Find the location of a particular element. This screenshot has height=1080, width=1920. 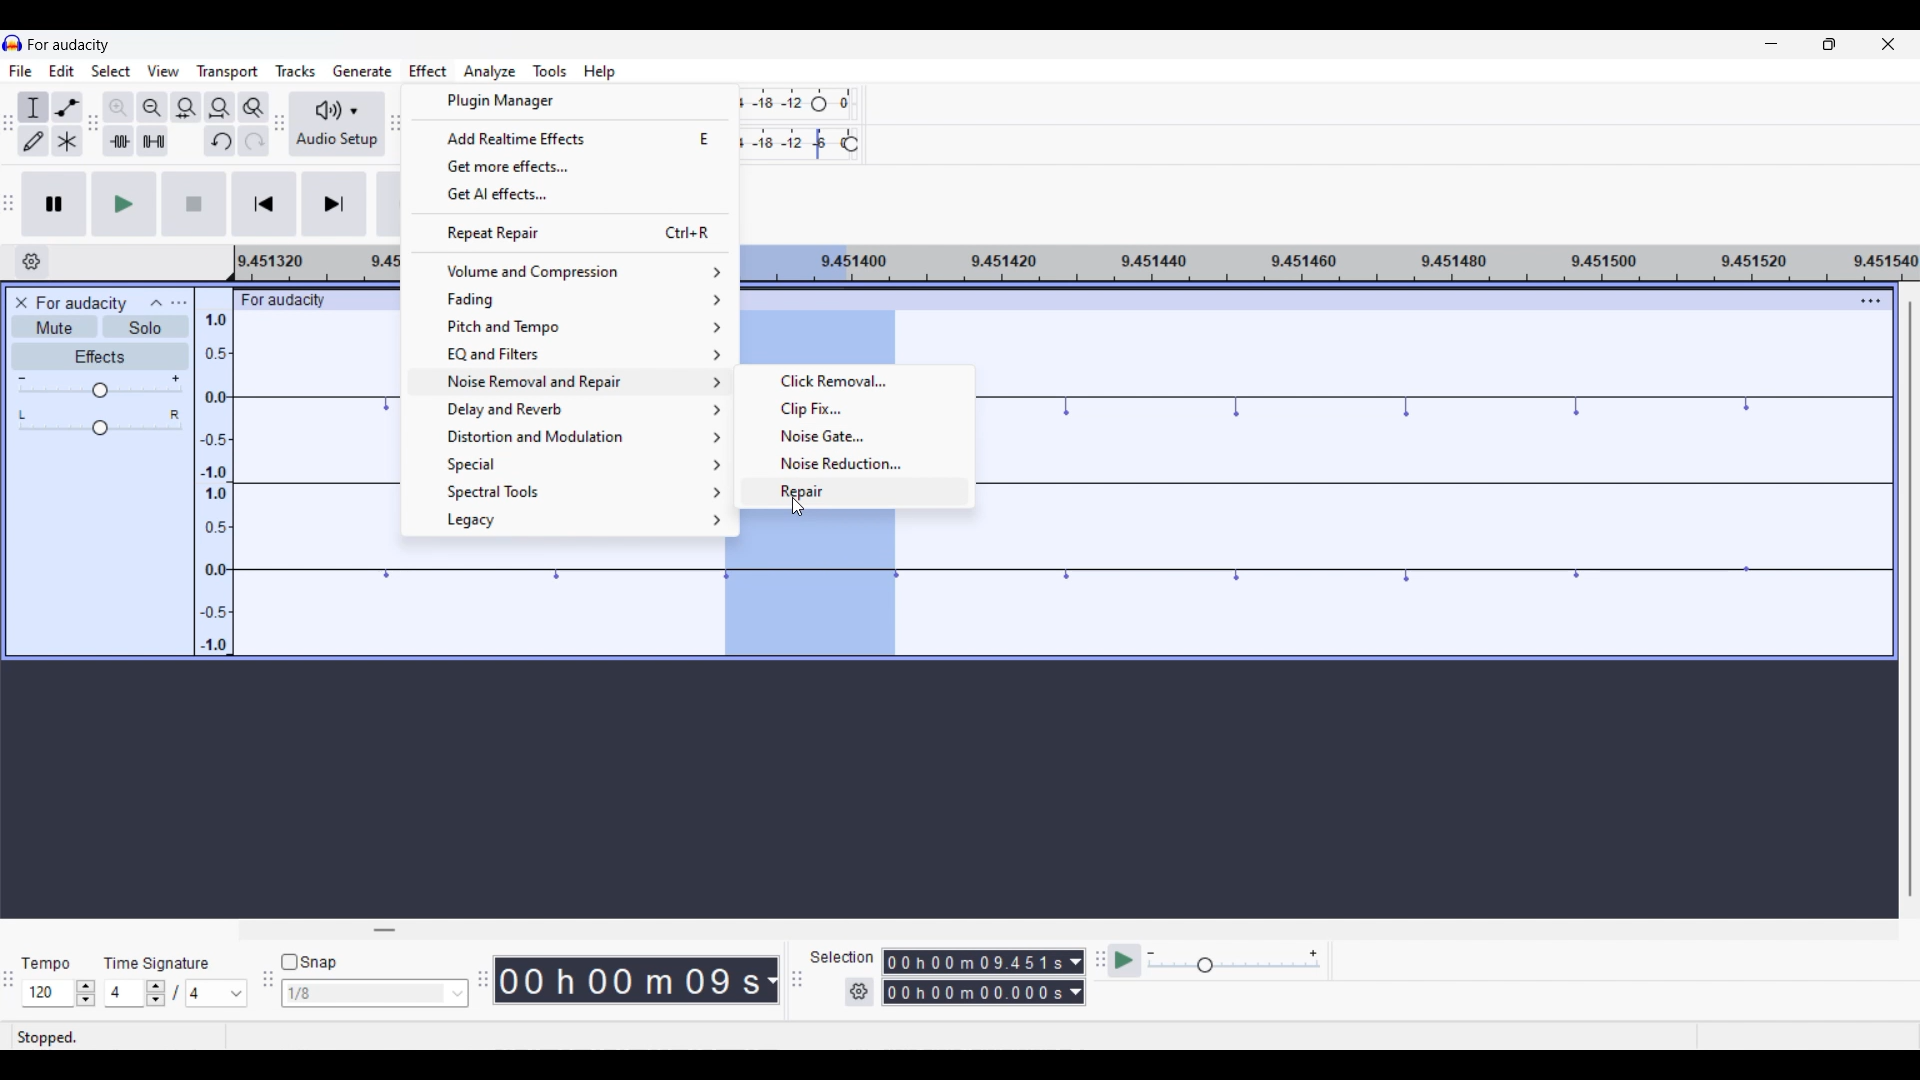

Special options is located at coordinates (571, 464).